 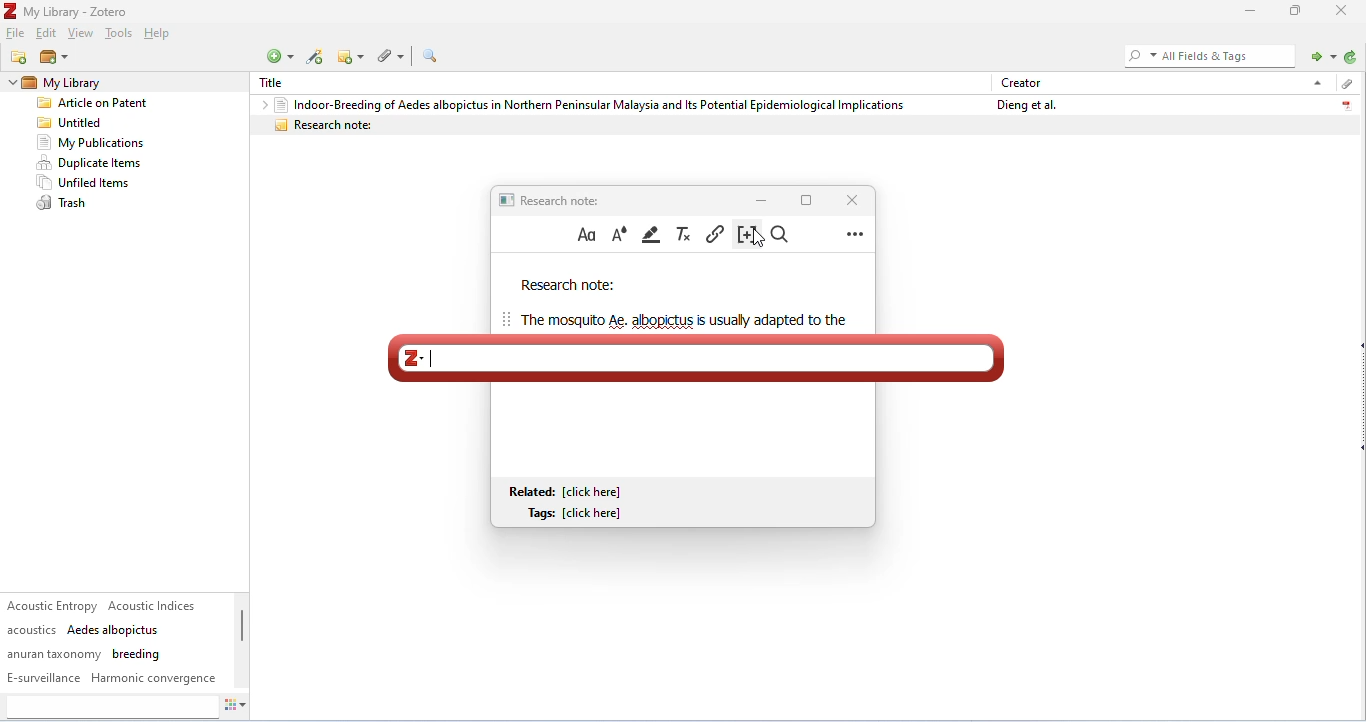 What do you see at coordinates (394, 55) in the screenshot?
I see `attachment` at bounding box center [394, 55].